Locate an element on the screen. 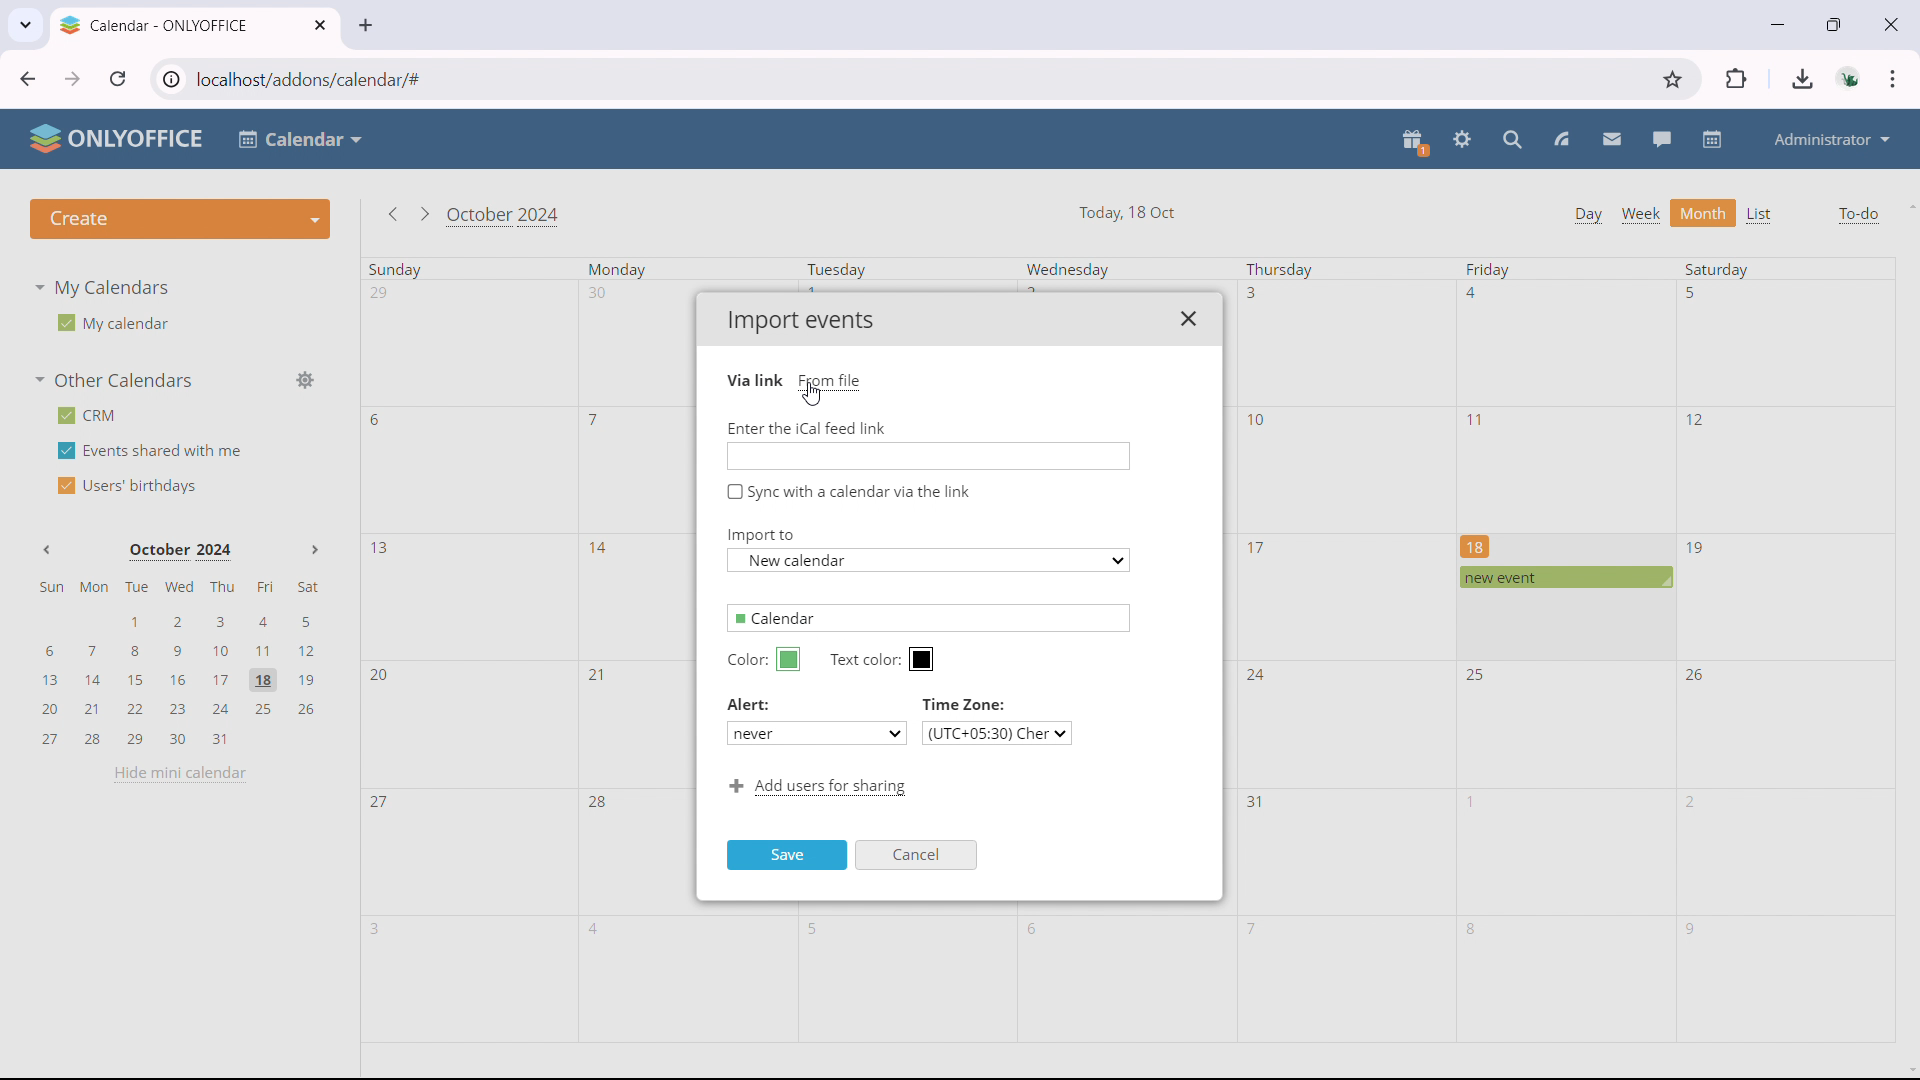 The height and width of the screenshot is (1080, 1920). scheduled event is located at coordinates (1564, 577).